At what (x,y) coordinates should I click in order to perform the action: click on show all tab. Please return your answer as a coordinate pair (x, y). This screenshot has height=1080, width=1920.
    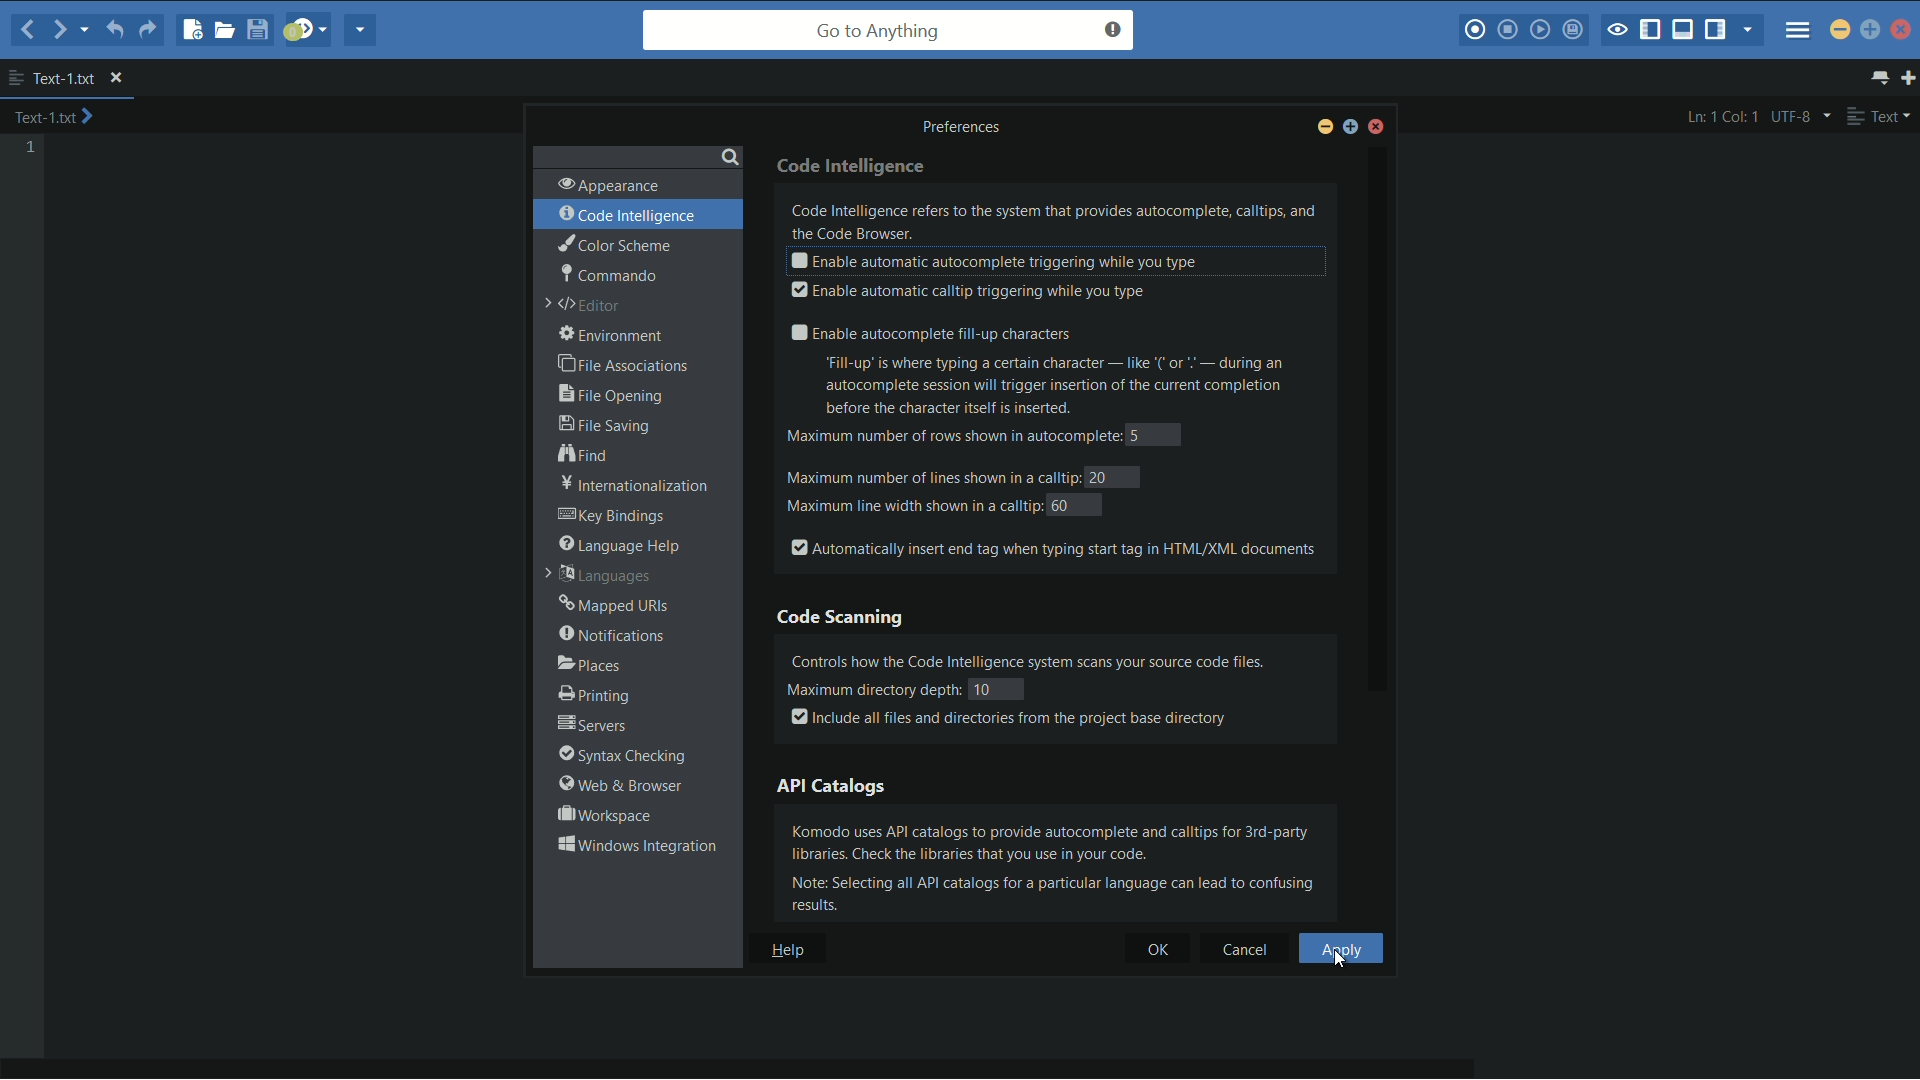
    Looking at the image, I should click on (1882, 78).